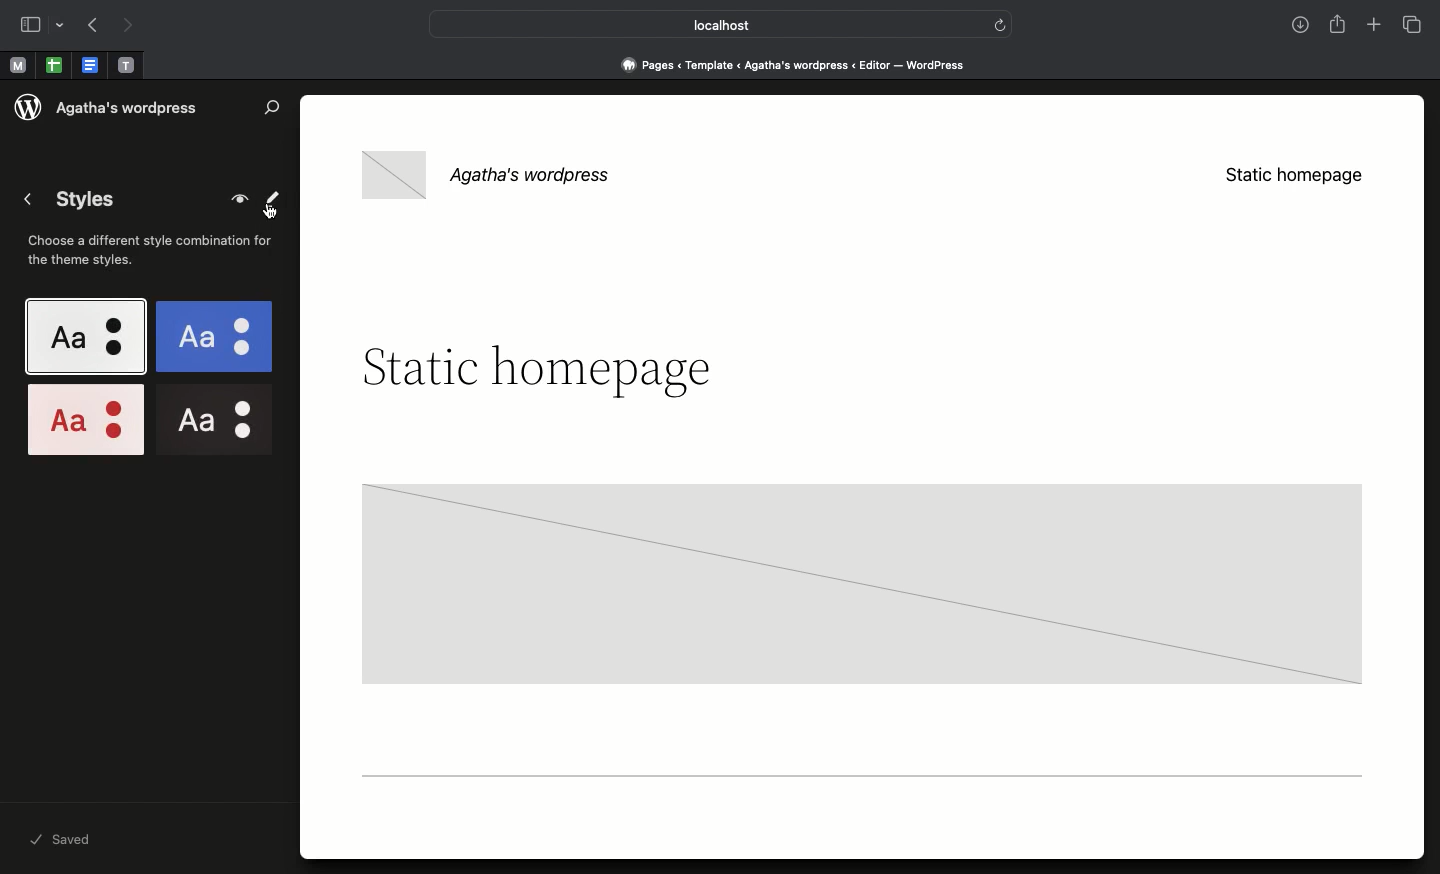 This screenshot has height=874, width=1440. Describe the element at coordinates (236, 200) in the screenshot. I see `View` at that location.